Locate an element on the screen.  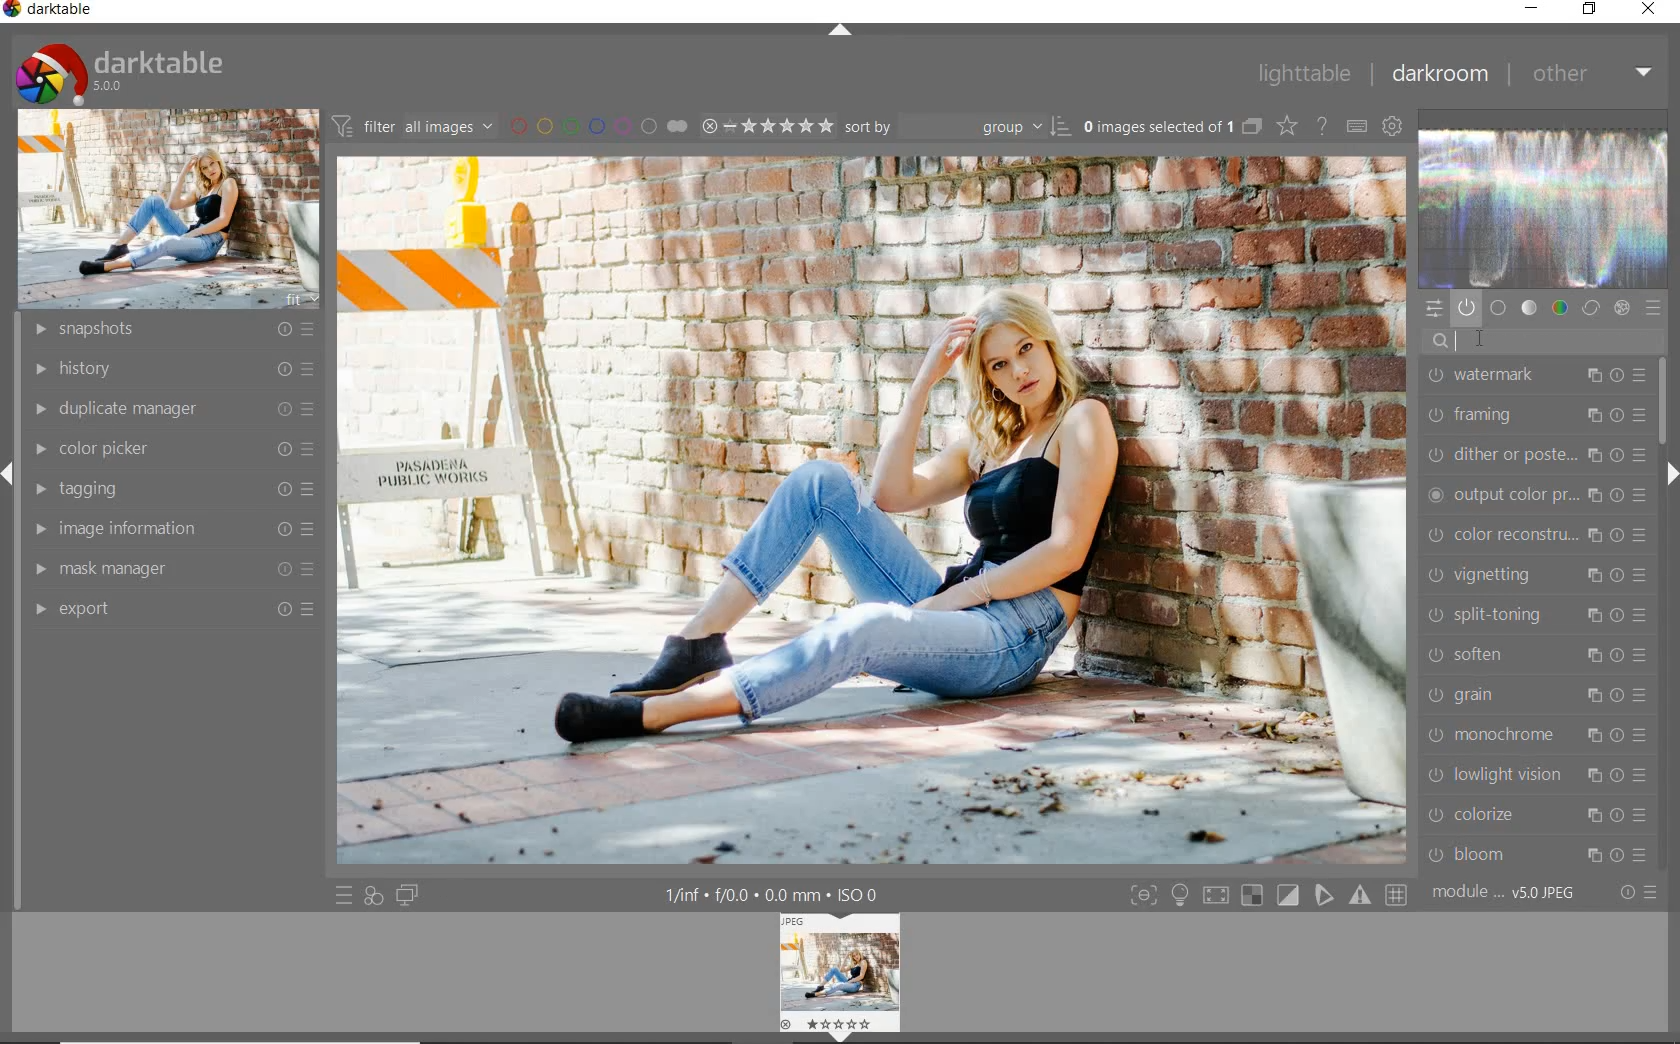
system name is located at coordinates (50, 11).